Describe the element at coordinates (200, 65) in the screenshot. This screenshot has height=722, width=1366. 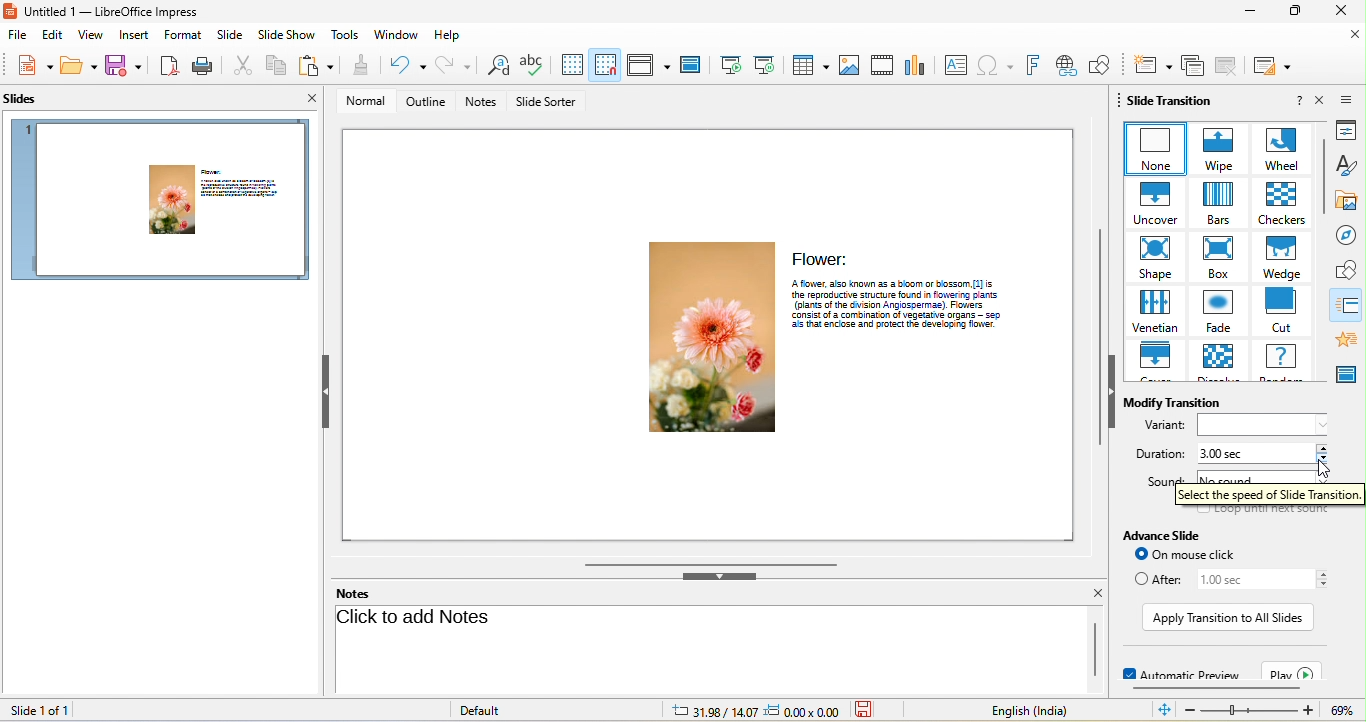
I see `print` at that location.